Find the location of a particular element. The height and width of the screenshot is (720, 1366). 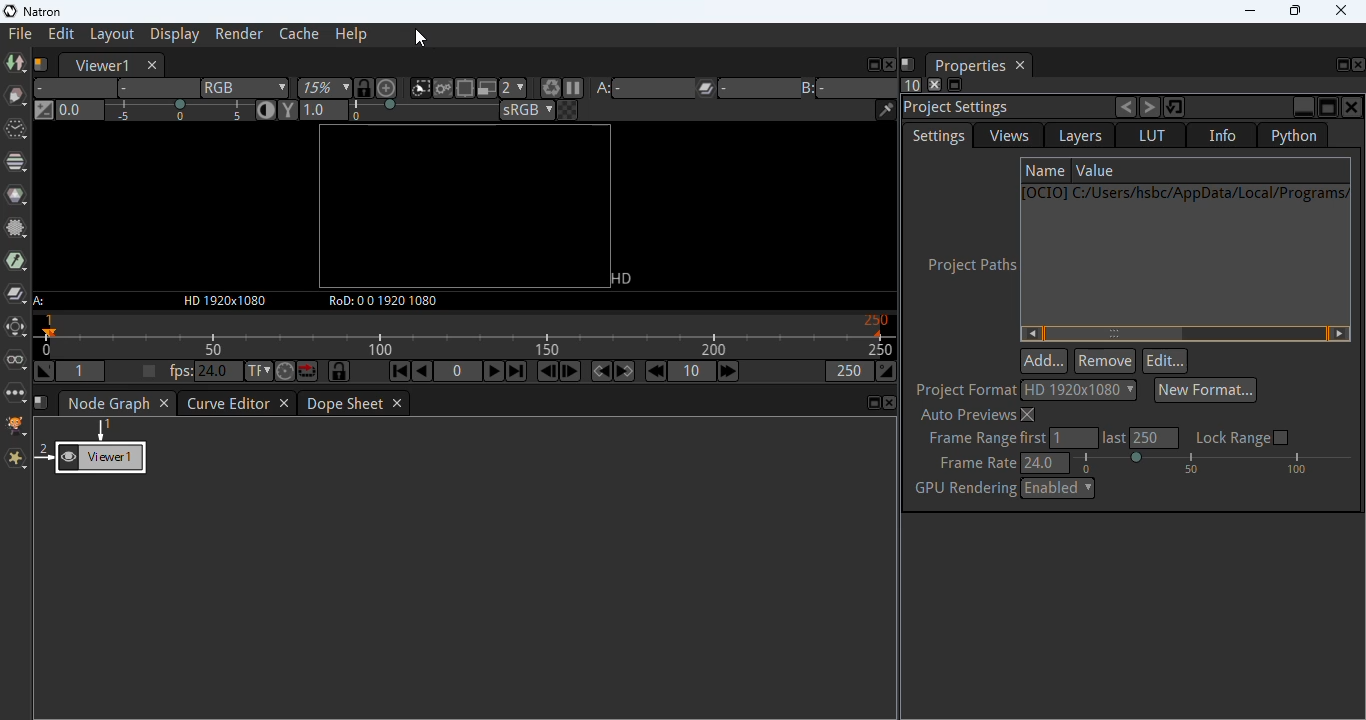

Info is located at coordinates (1223, 135).